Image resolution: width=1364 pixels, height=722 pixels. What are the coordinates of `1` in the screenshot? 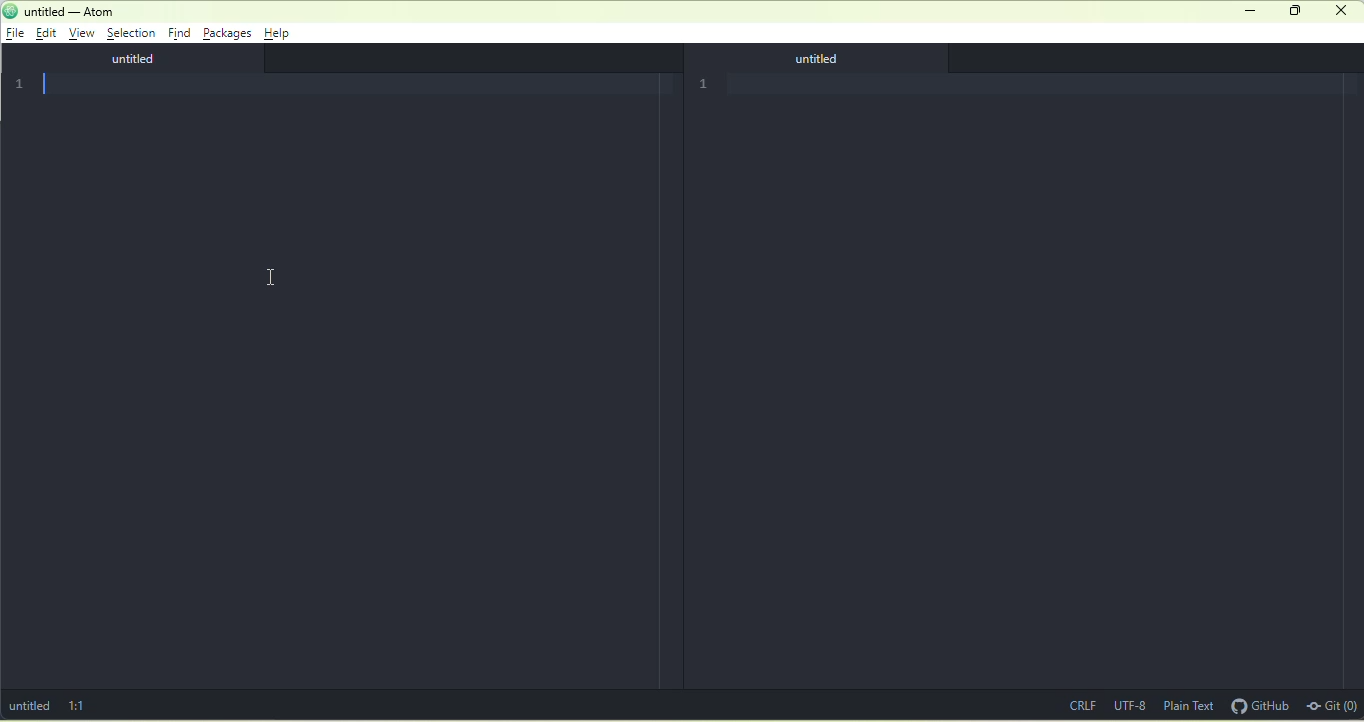 It's located at (23, 84).